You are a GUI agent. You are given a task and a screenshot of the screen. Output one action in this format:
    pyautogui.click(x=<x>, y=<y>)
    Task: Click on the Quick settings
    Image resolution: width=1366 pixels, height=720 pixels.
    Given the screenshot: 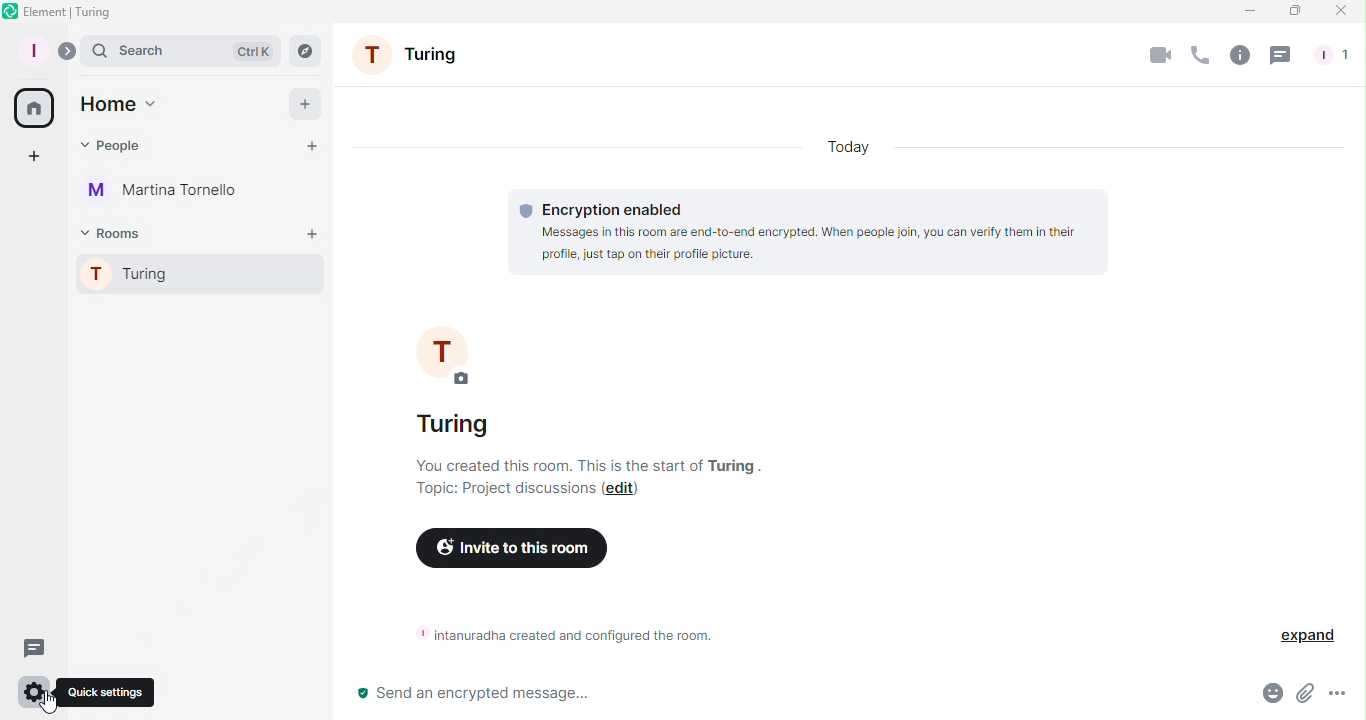 What is the action you would take?
    pyautogui.click(x=110, y=694)
    